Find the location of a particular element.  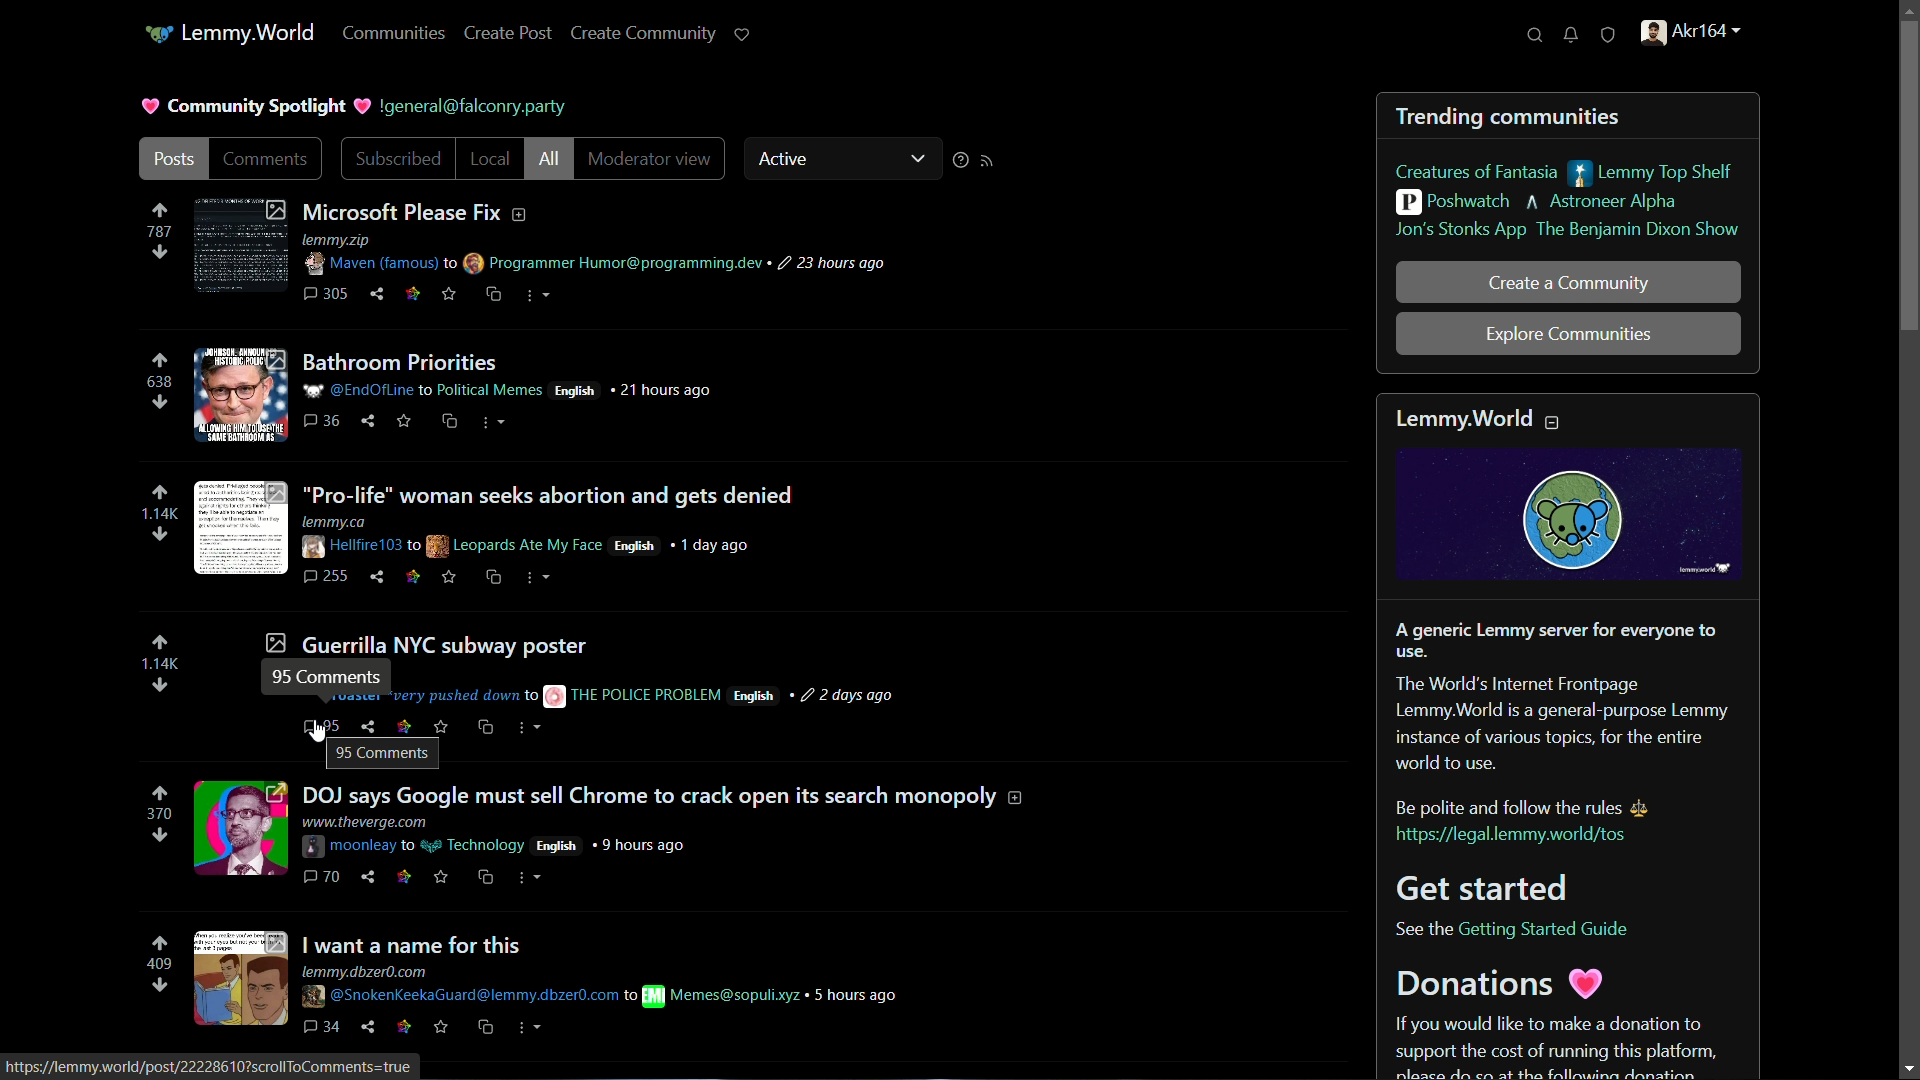

active is located at coordinates (783, 160).